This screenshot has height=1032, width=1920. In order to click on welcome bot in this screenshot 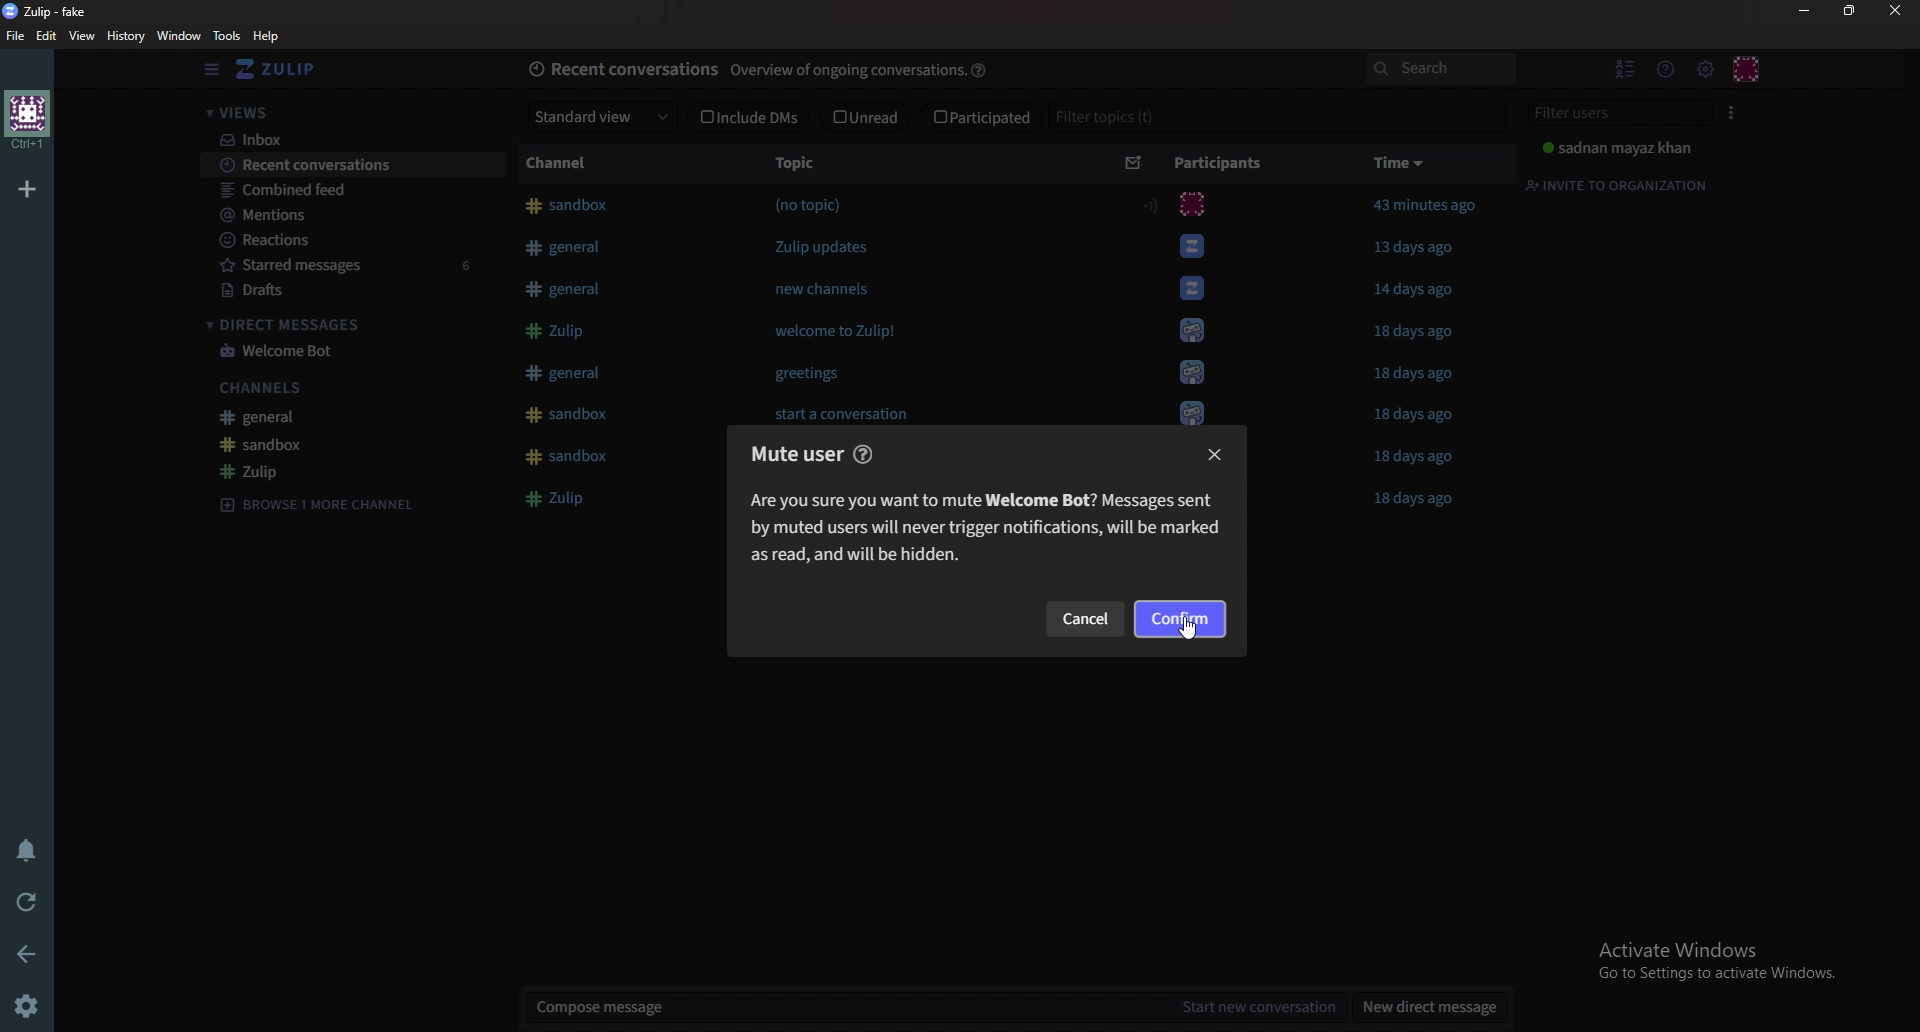, I will do `click(347, 351)`.